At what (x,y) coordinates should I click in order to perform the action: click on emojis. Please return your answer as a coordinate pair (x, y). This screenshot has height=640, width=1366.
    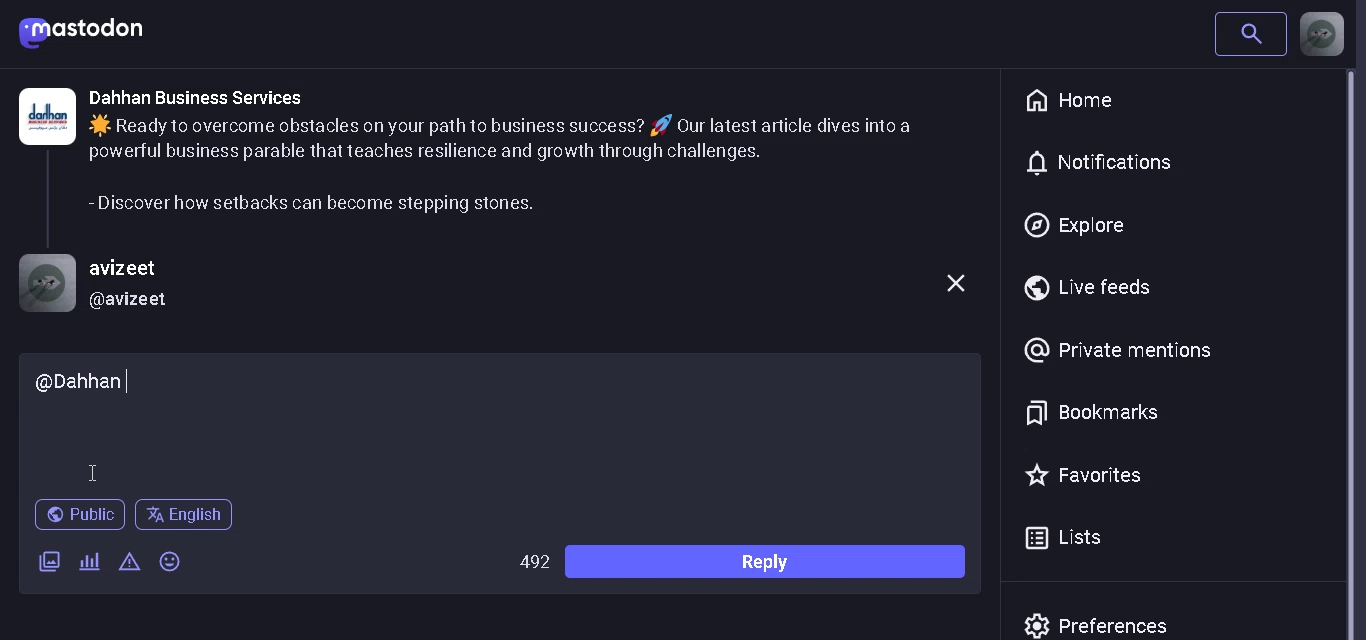
    Looking at the image, I should click on (174, 561).